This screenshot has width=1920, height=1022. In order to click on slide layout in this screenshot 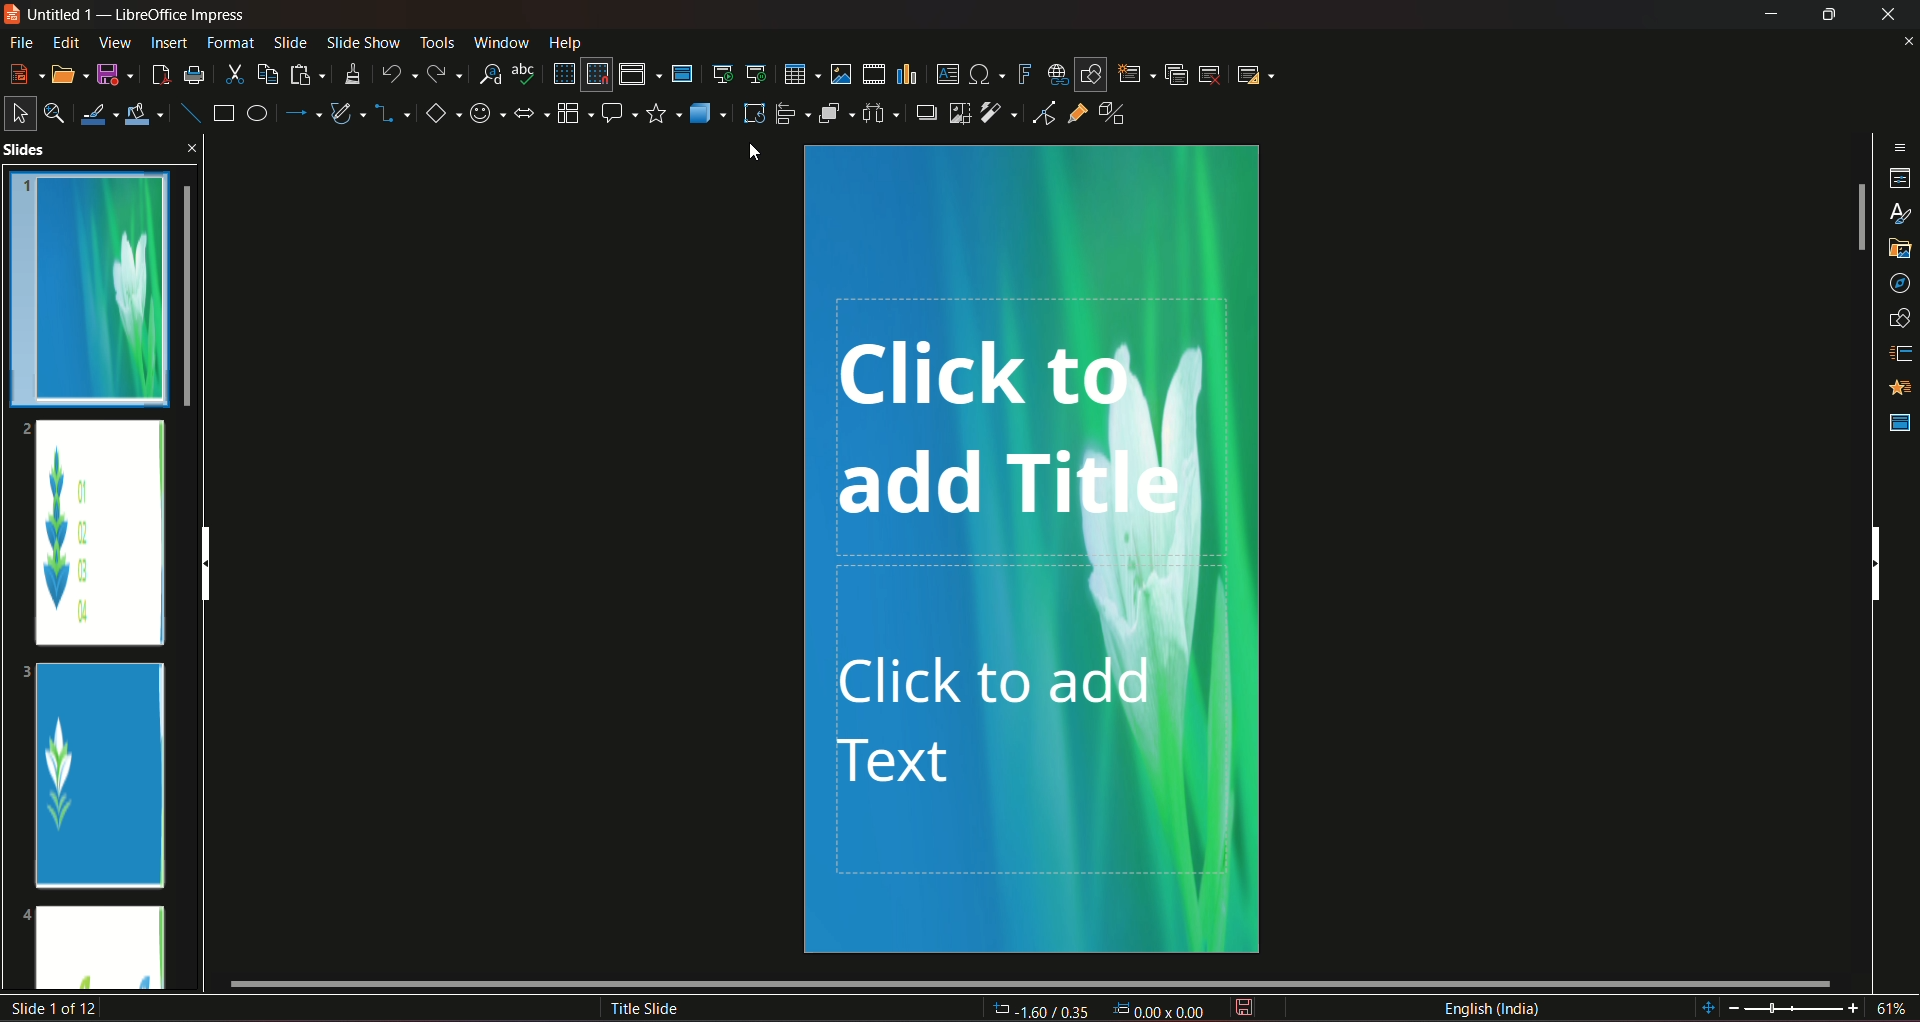, I will do `click(1258, 73)`.